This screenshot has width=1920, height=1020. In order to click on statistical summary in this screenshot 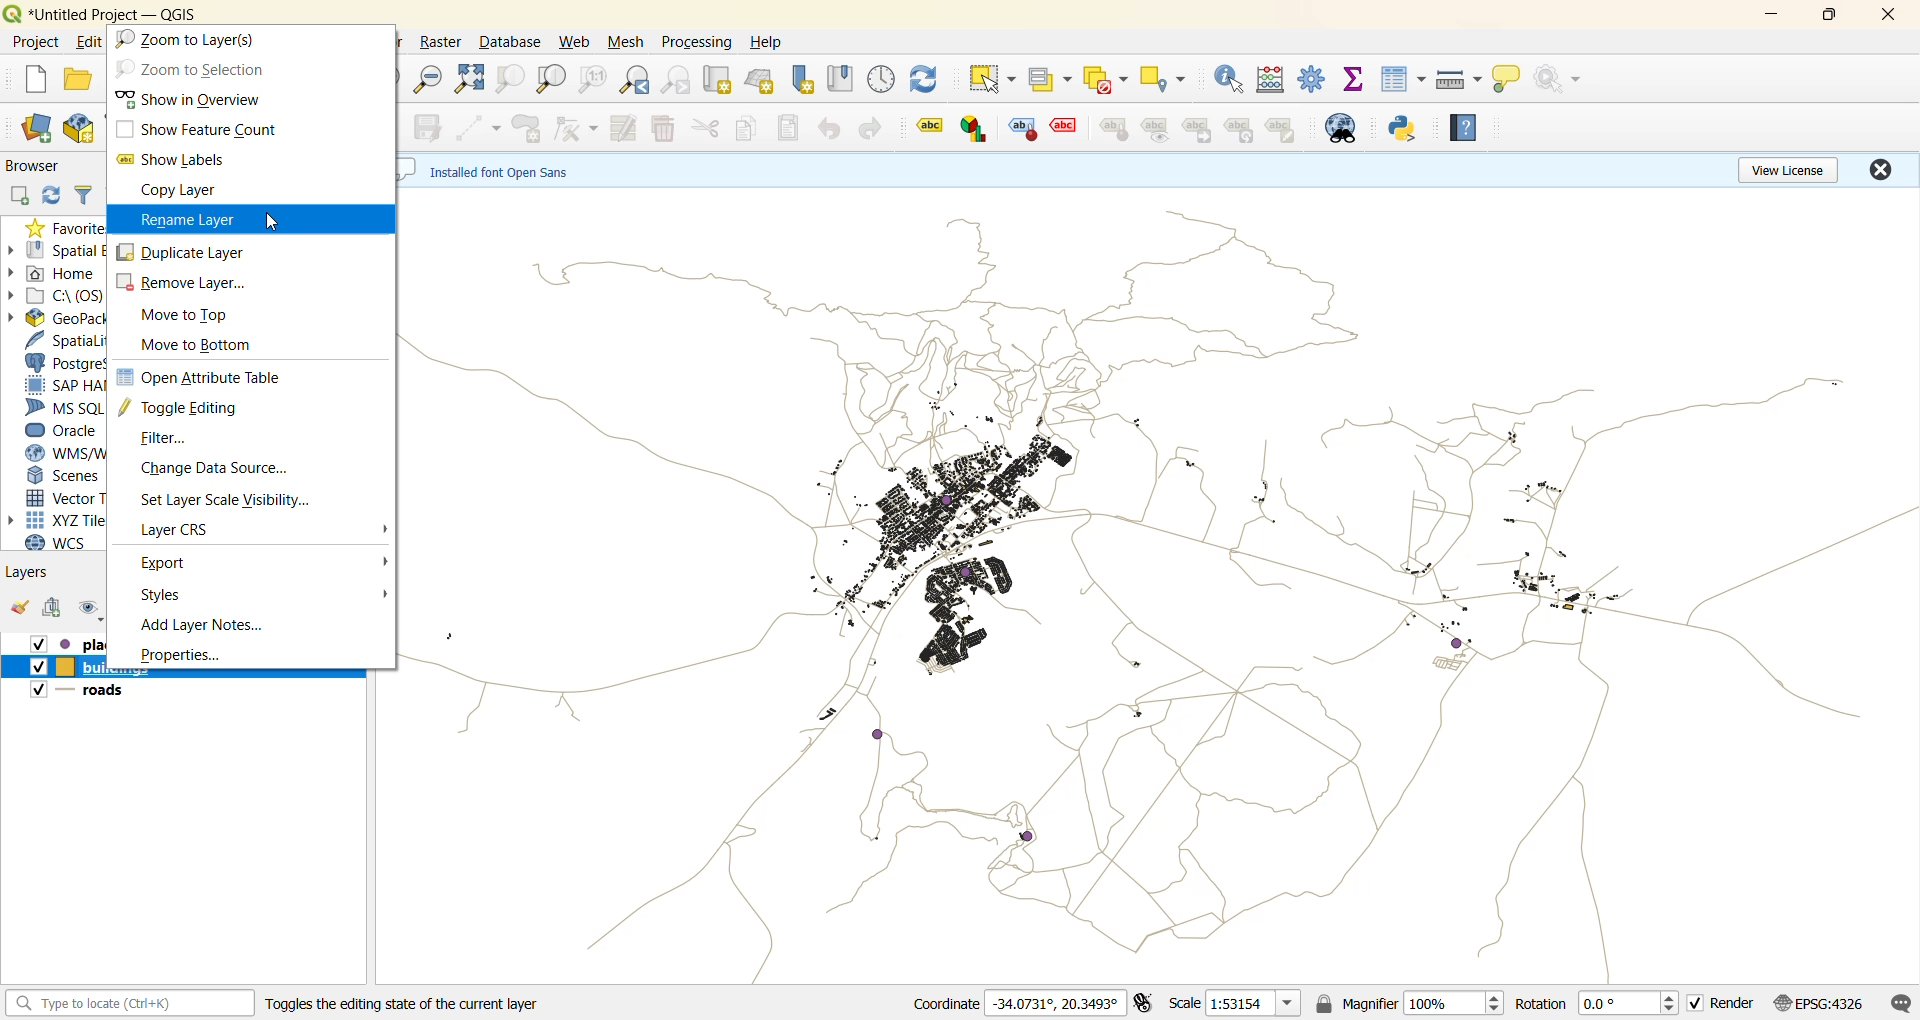, I will do `click(1355, 81)`.